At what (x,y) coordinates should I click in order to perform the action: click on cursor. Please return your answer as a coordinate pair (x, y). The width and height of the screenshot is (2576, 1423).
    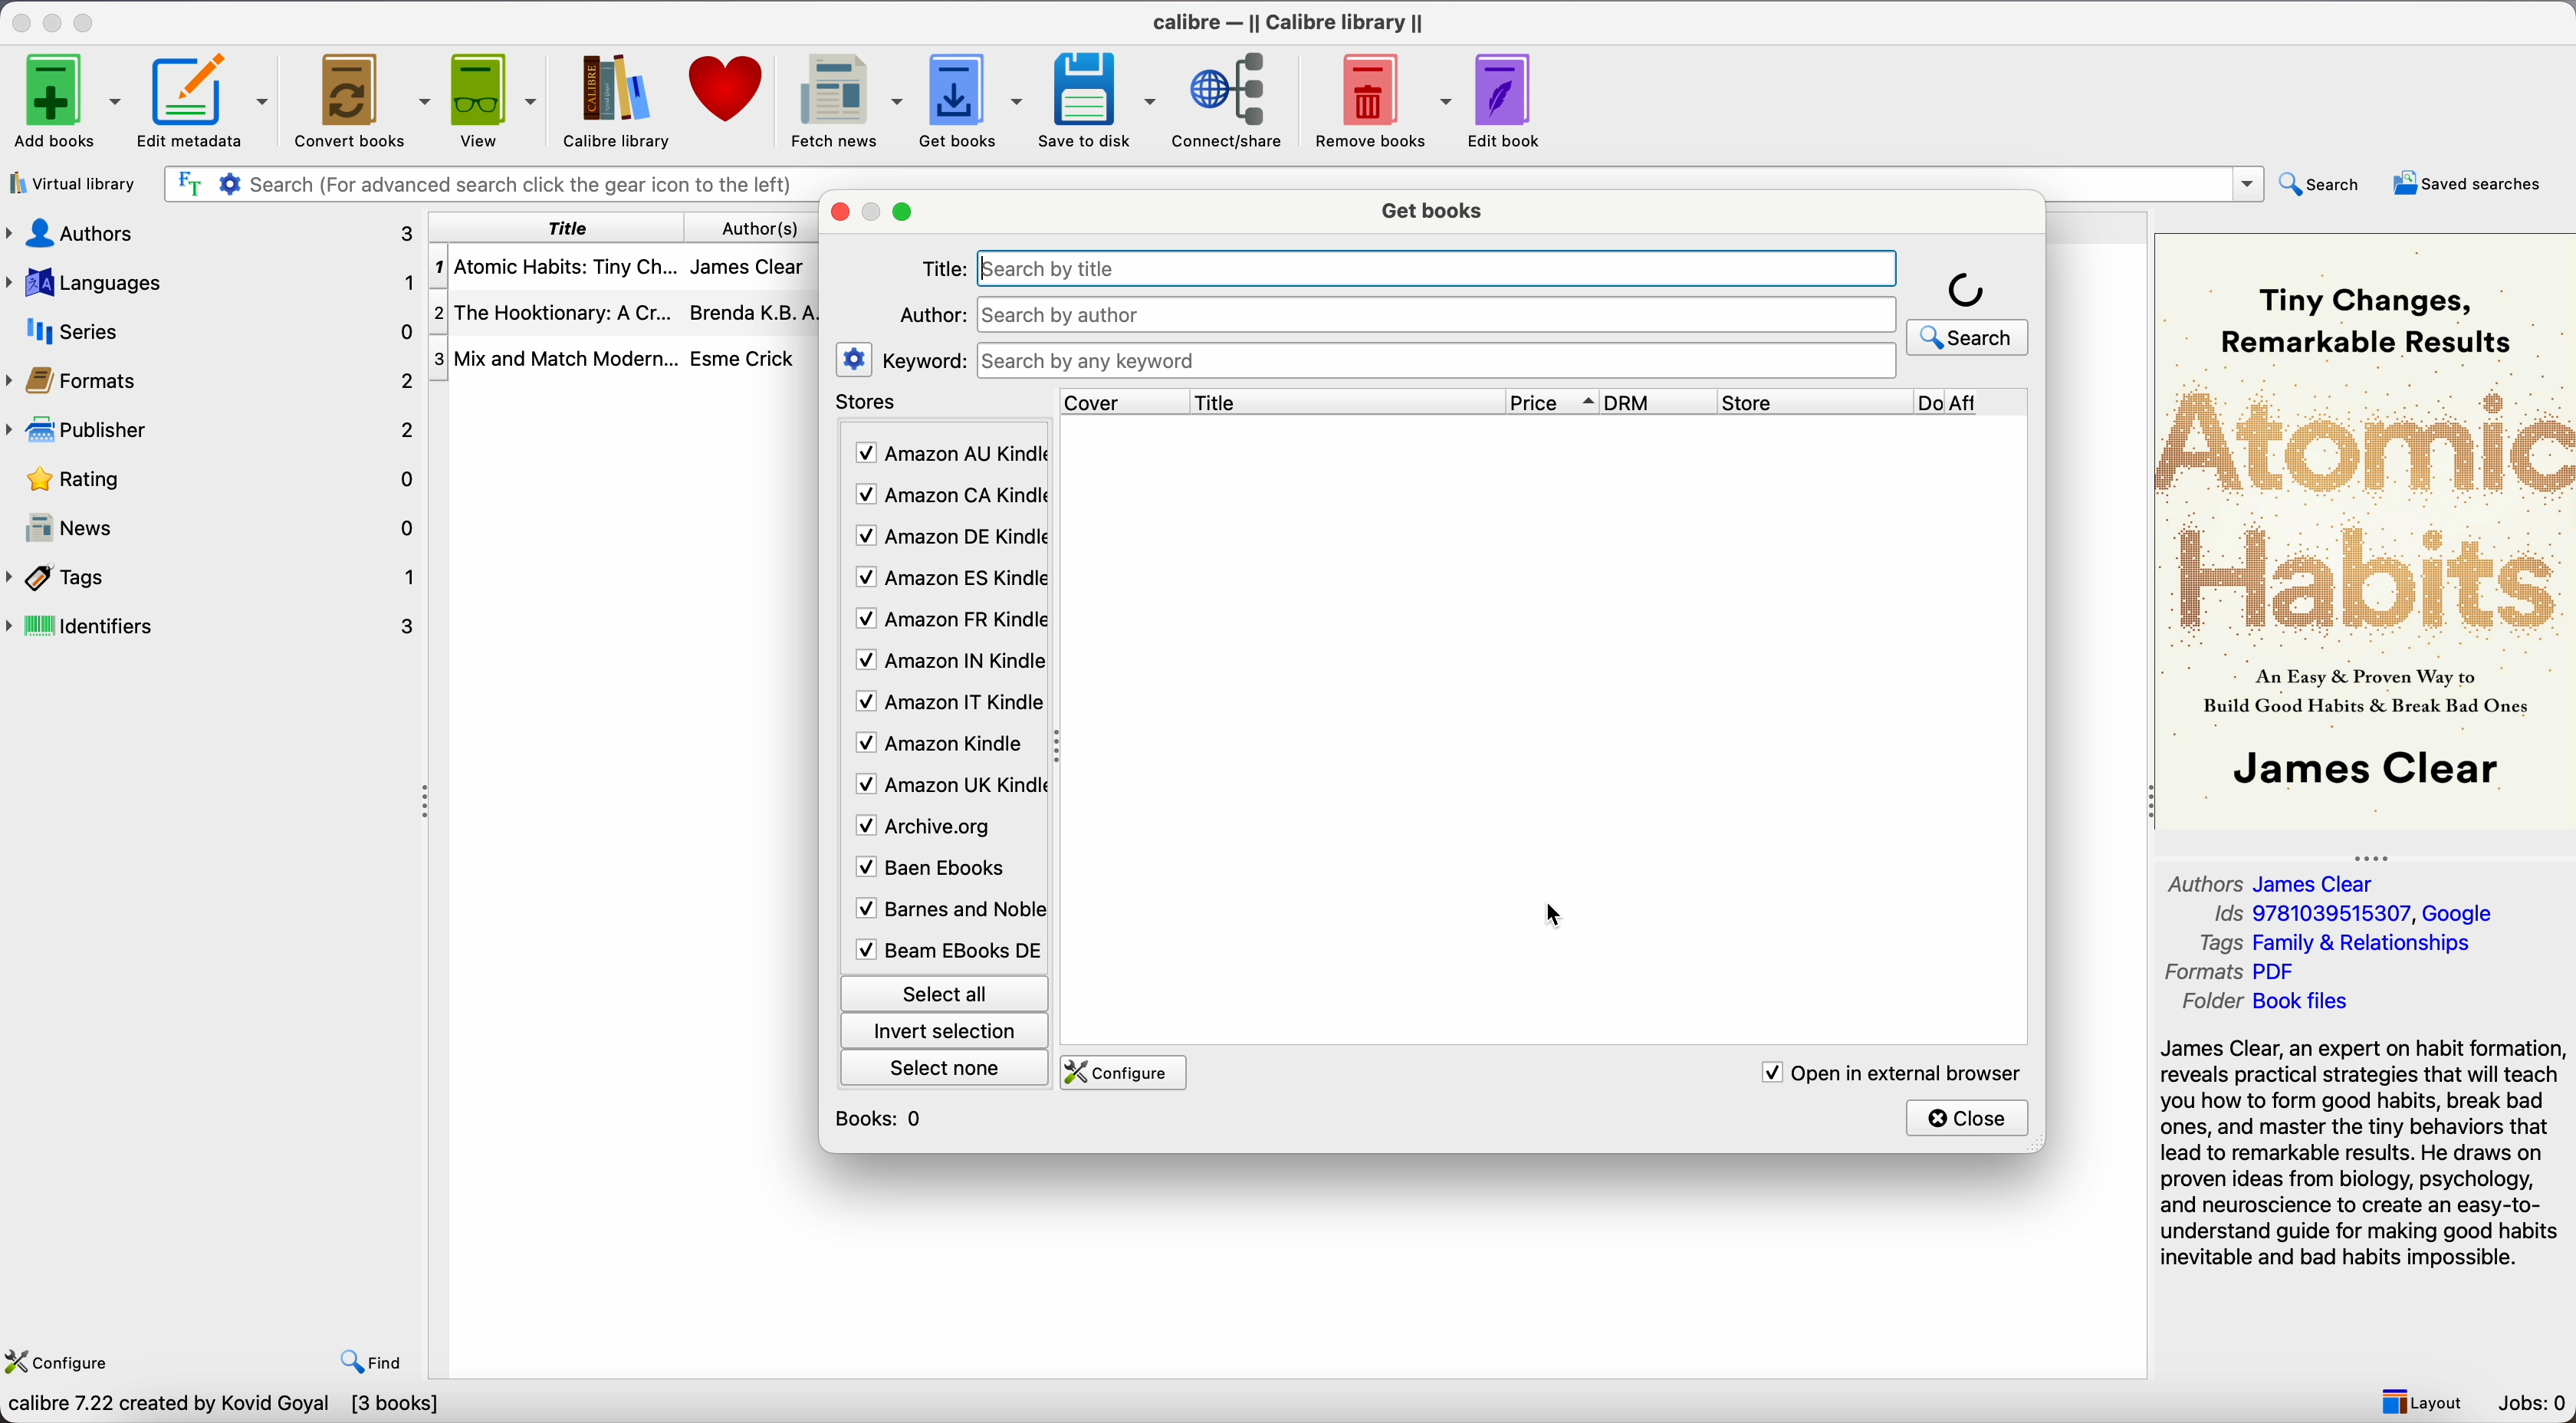
    Looking at the image, I should click on (1552, 916).